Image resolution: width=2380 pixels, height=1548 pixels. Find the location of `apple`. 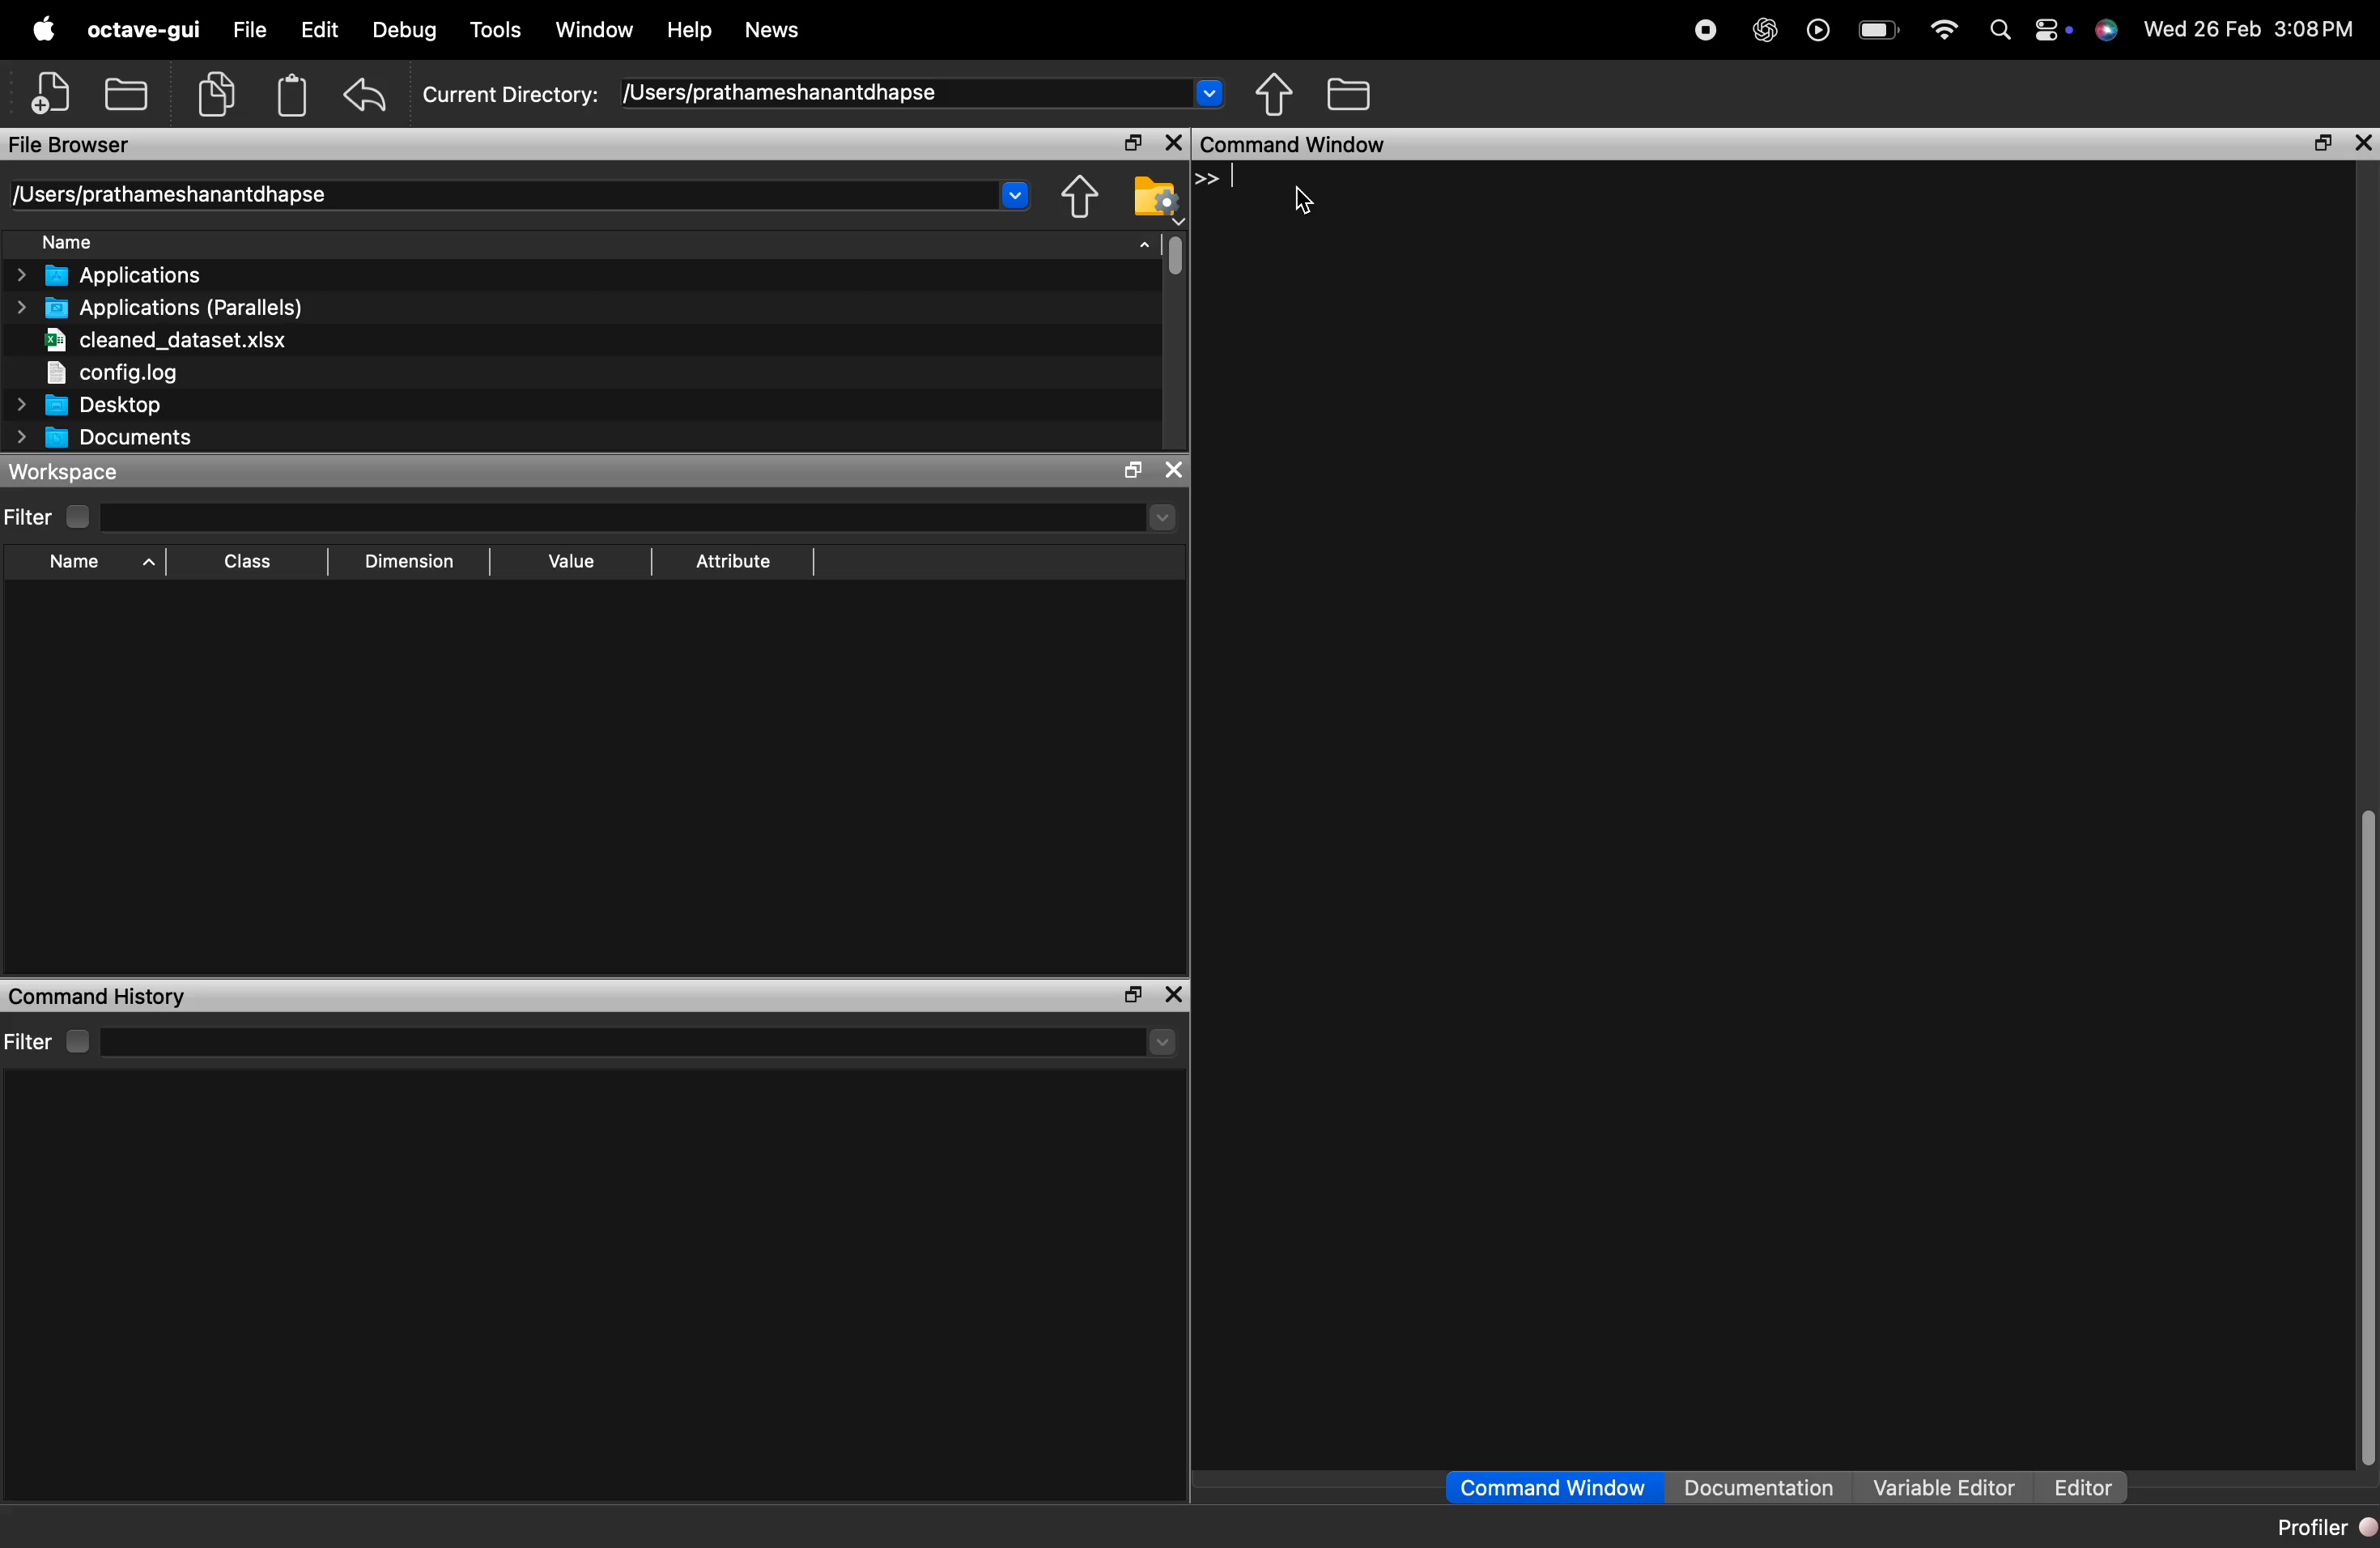

apple is located at coordinates (43, 29).